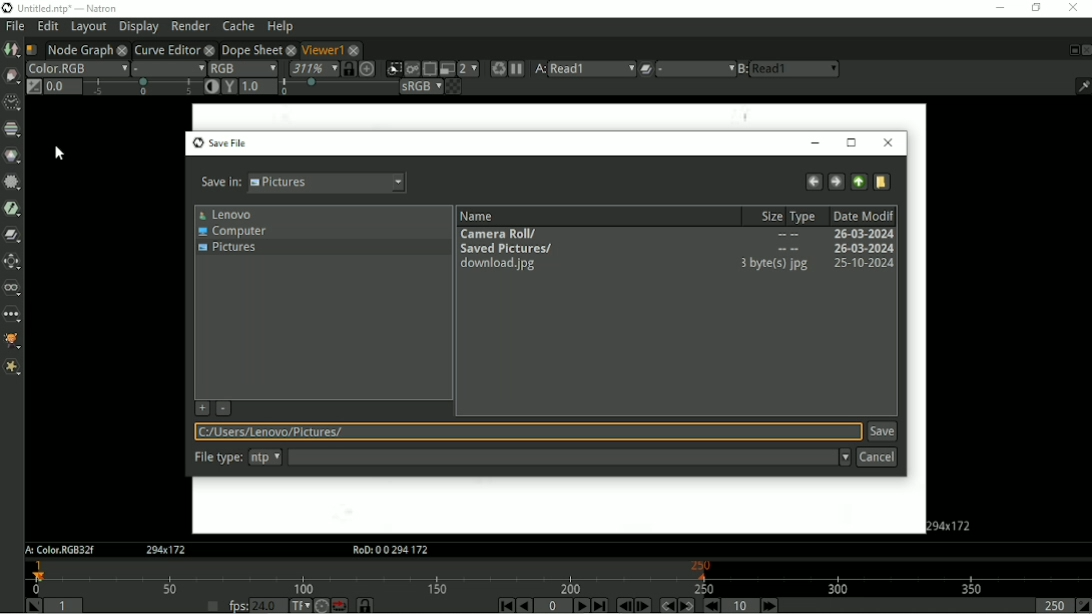  What do you see at coordinates (952, 525) in the screenshot?
I see `Aspect` at bounding box center [952, 525].